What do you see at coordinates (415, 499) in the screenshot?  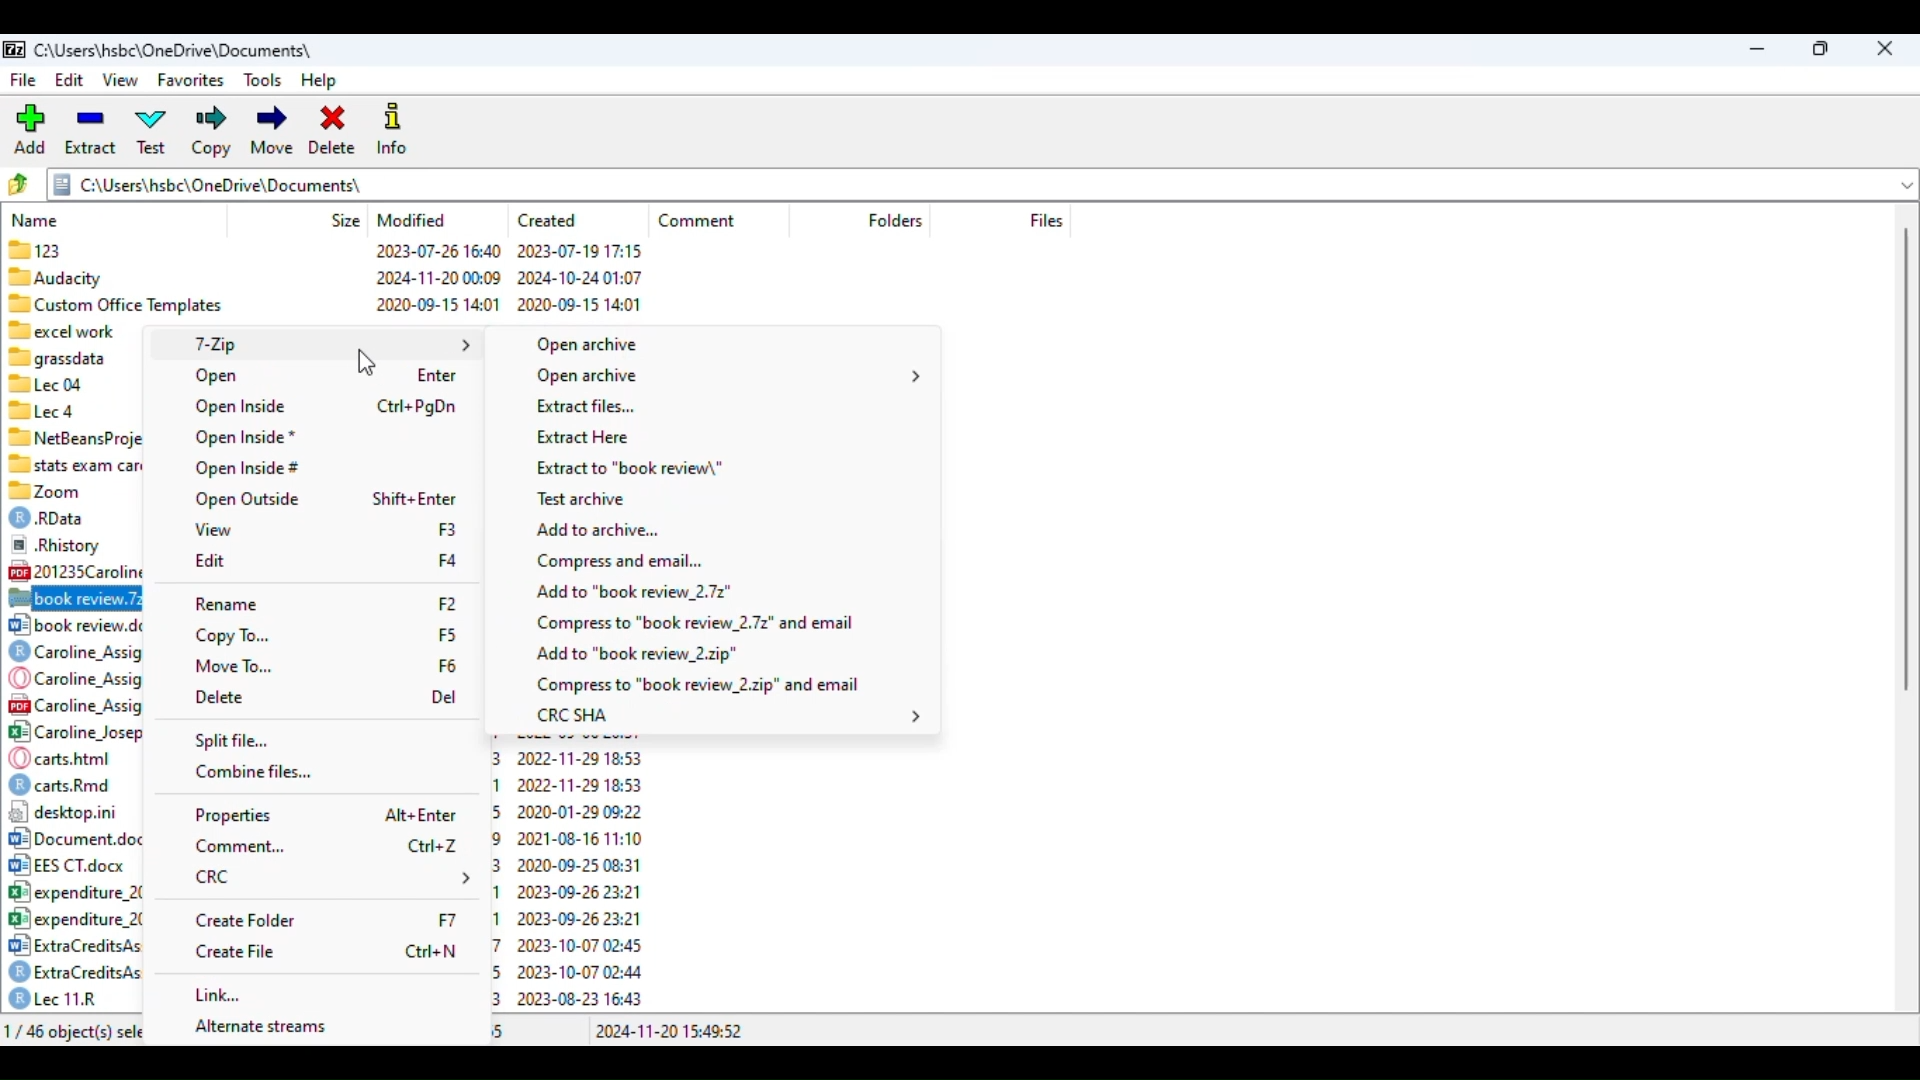 I see `shortcut for open outside` at bounding box center [415, 499].